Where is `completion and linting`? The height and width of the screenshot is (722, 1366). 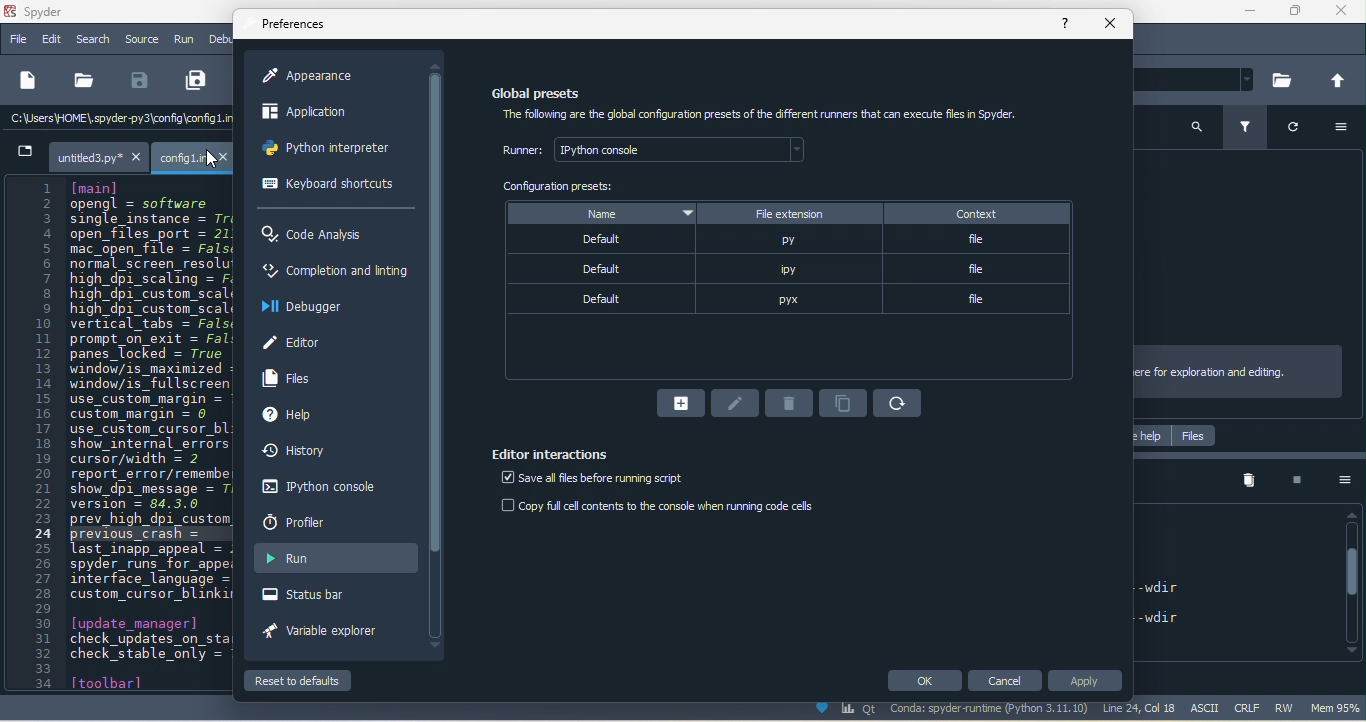
completion and linting is located at coordinates (332, 268).